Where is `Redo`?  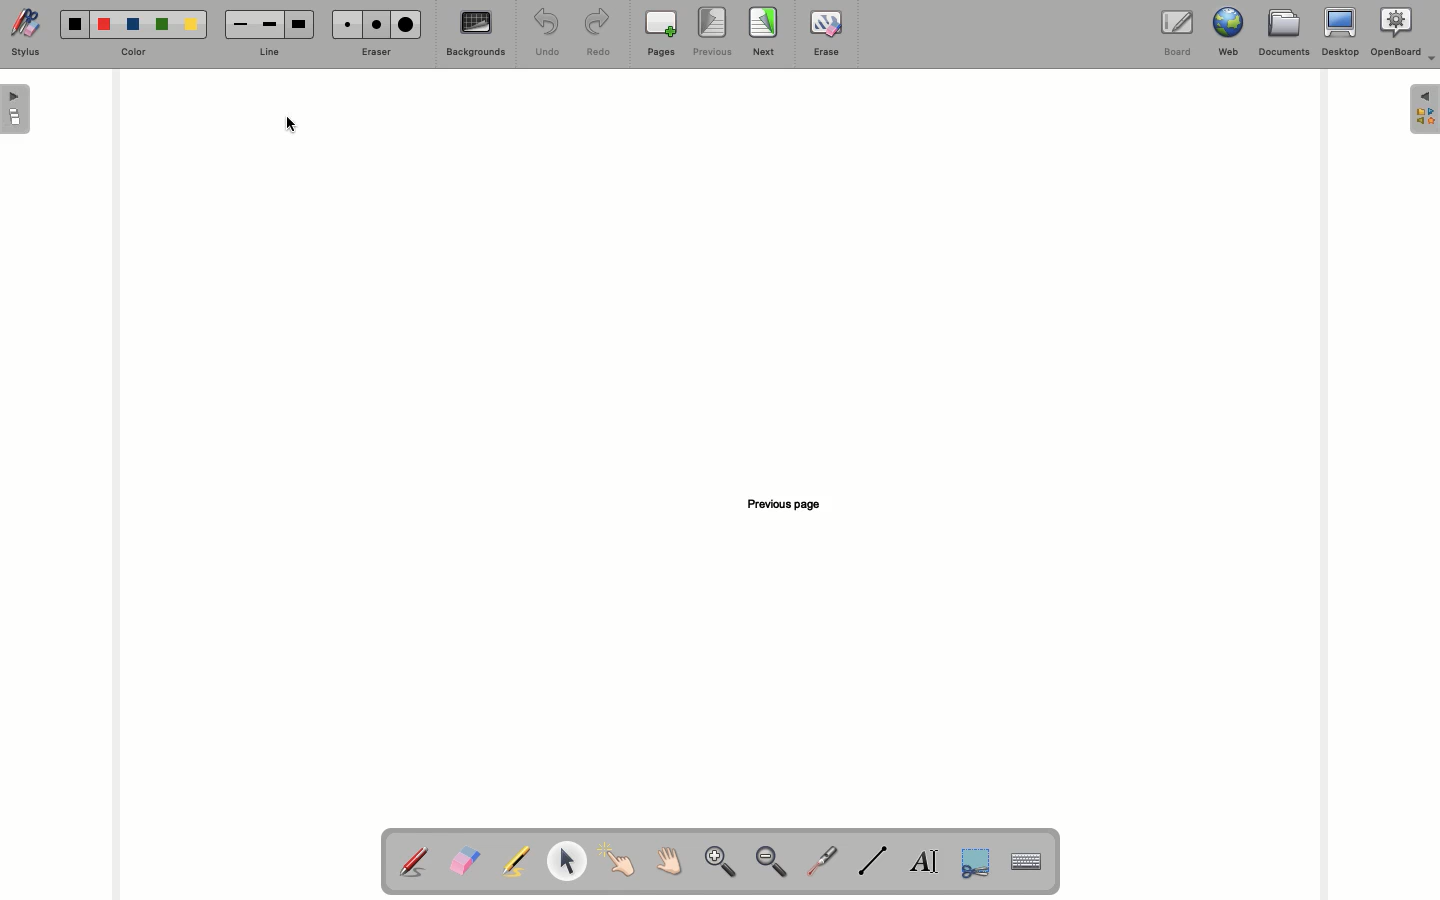
Redo is located at coordinates (595, 34).